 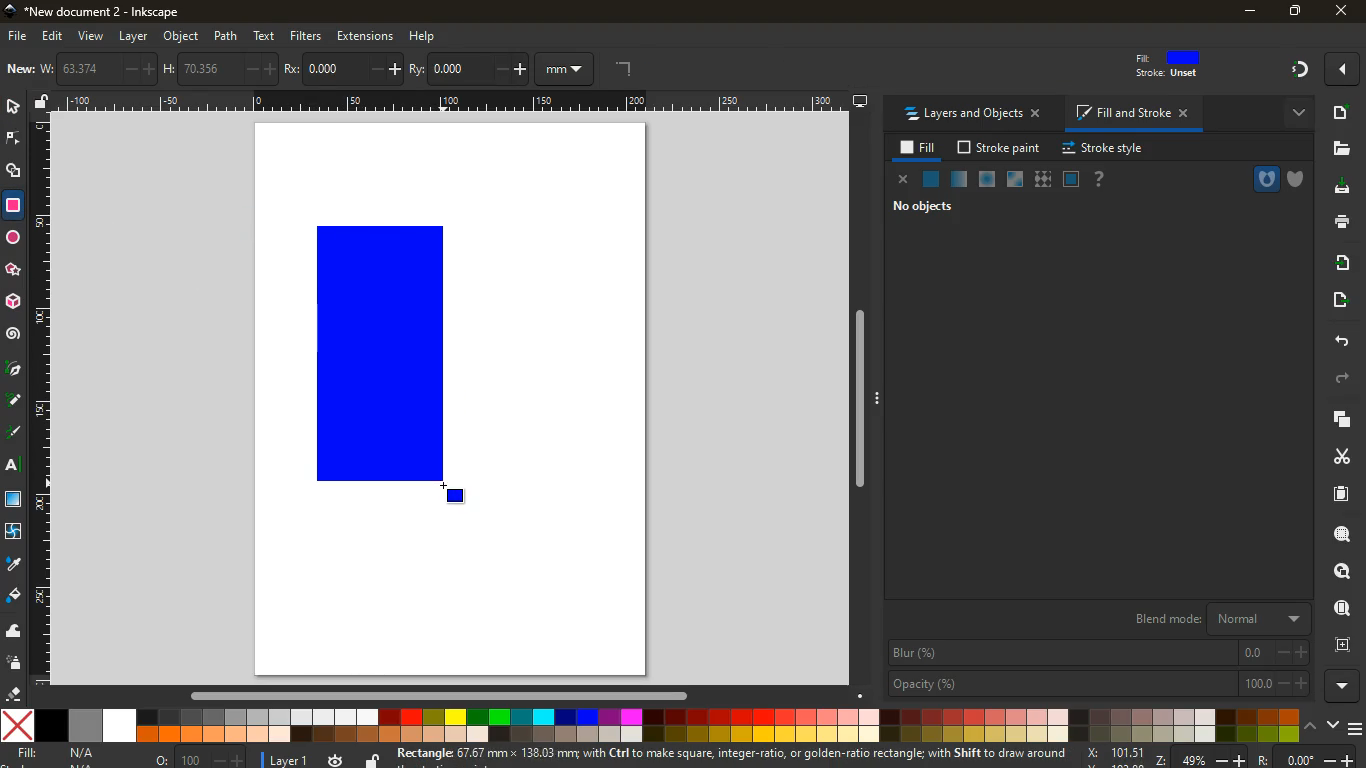 I want to click on minimize, so click(x=1248, y=12).